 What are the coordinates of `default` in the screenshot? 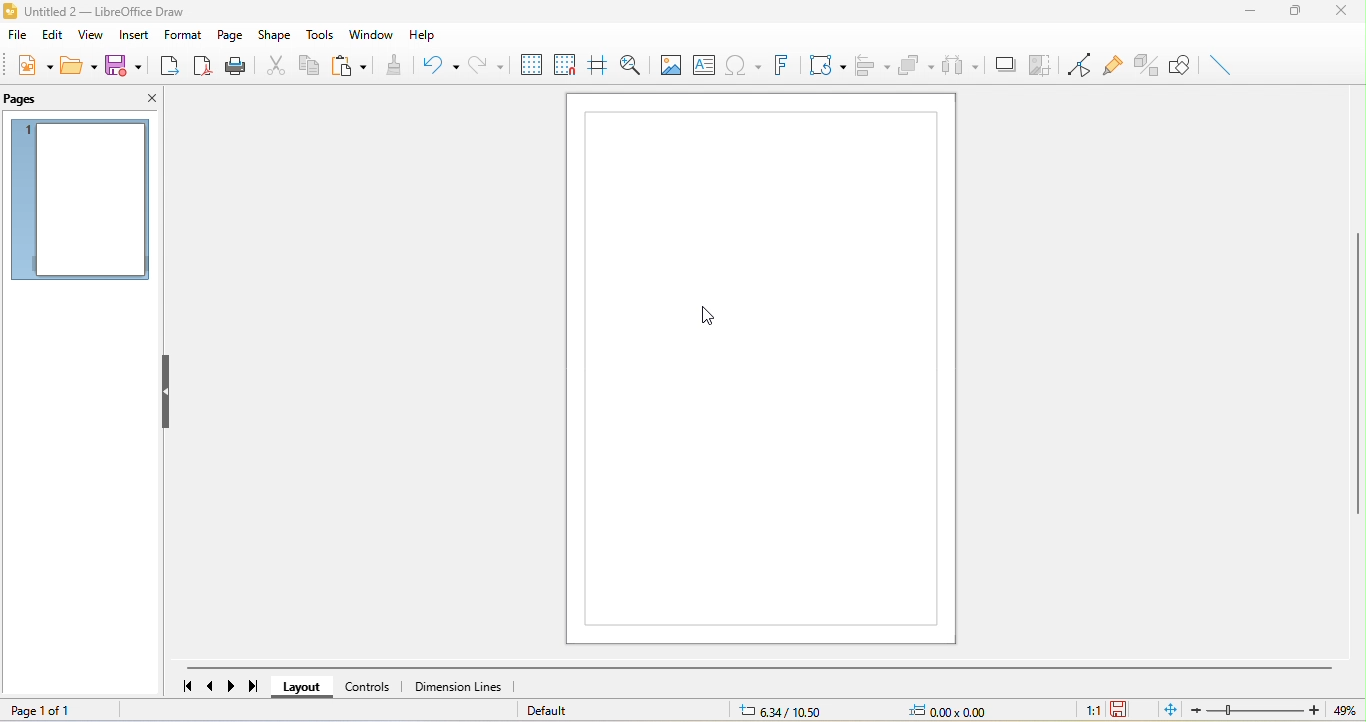 It's located at (575, 710).